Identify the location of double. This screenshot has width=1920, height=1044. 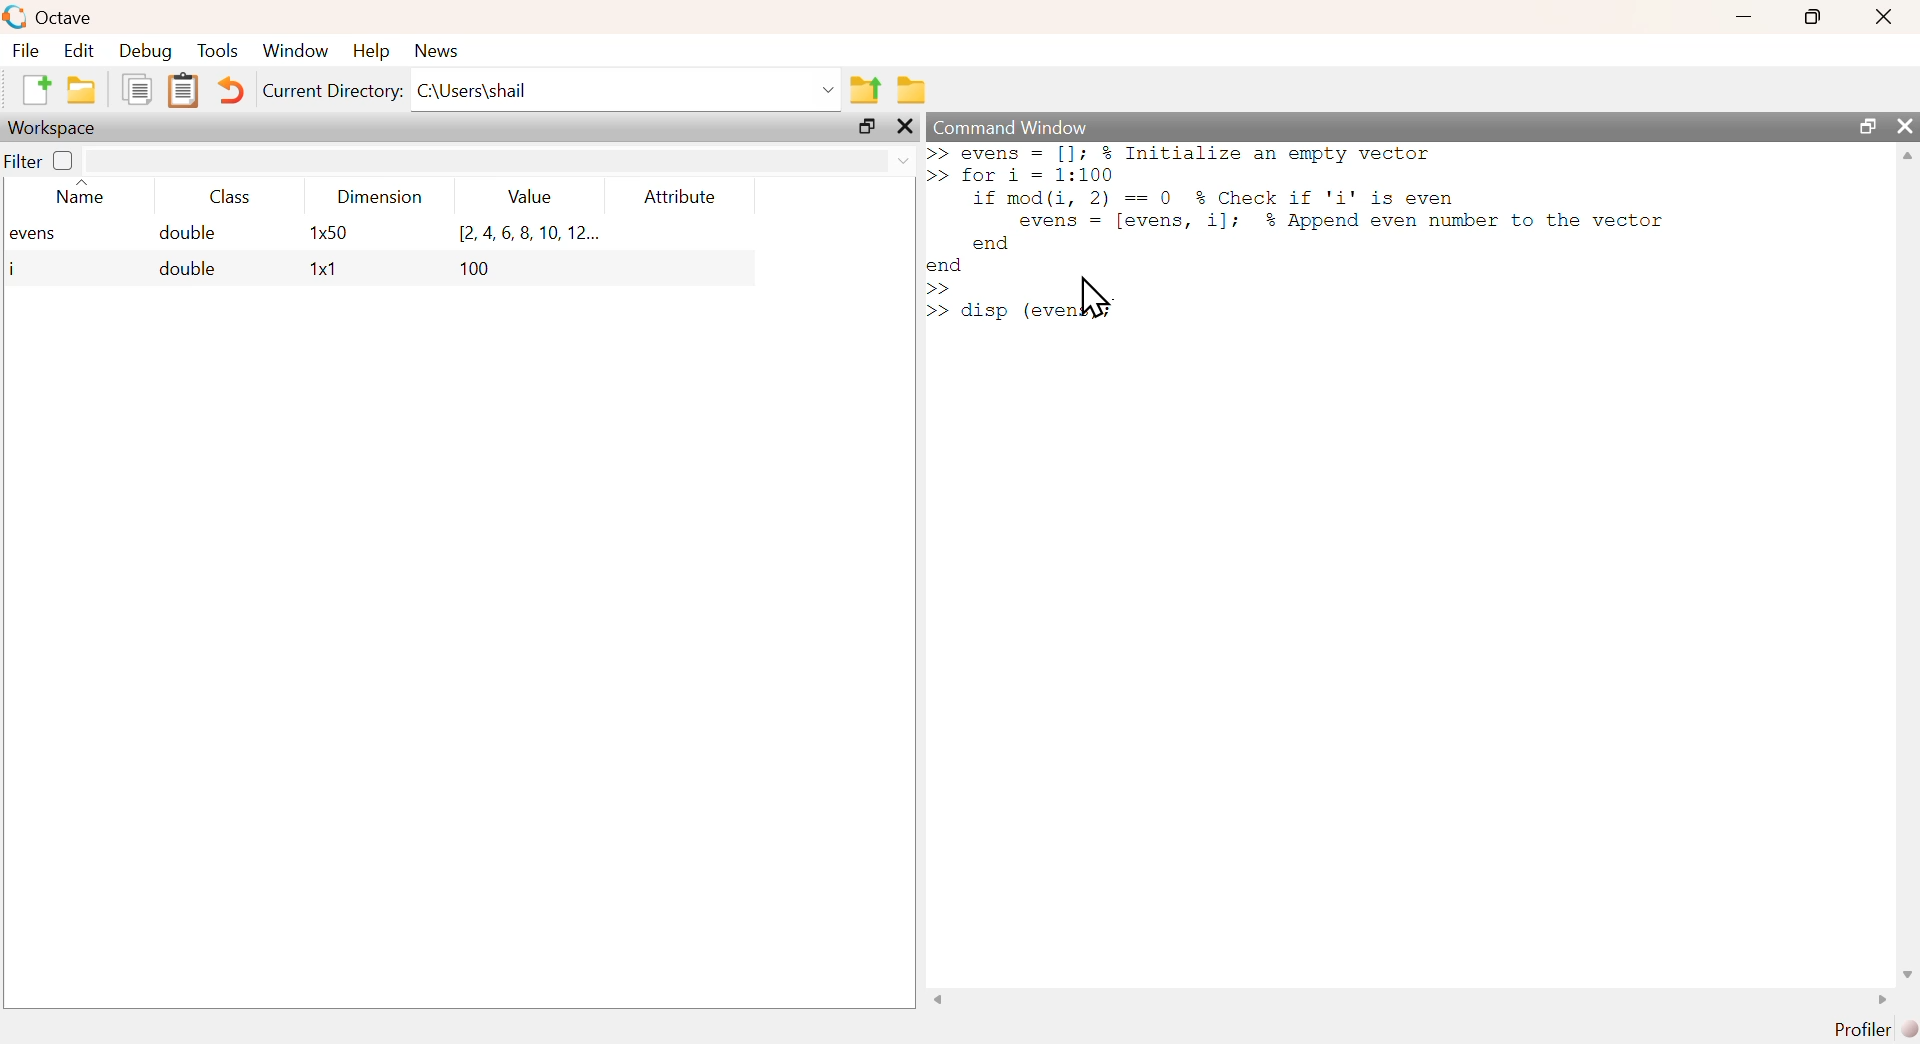
(189, 270).